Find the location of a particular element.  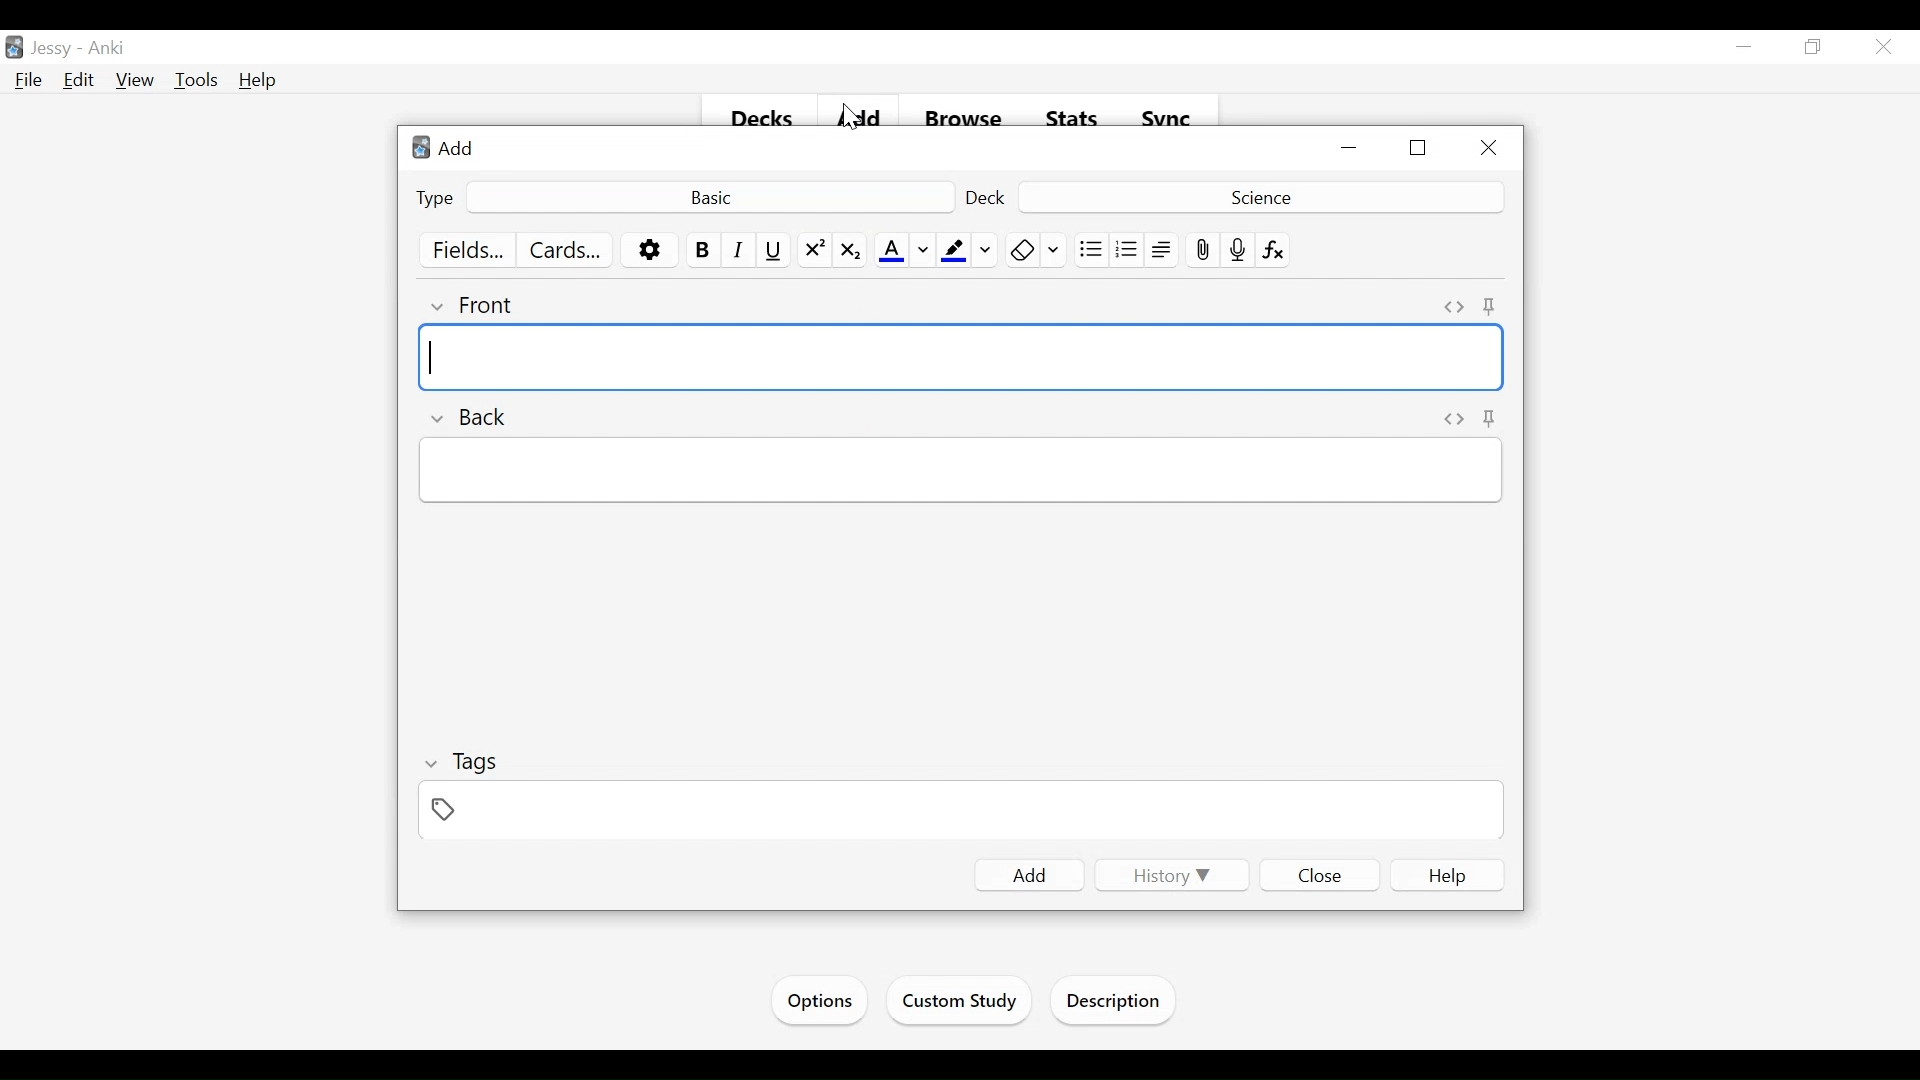

Type is located at coordinates (436, 197).